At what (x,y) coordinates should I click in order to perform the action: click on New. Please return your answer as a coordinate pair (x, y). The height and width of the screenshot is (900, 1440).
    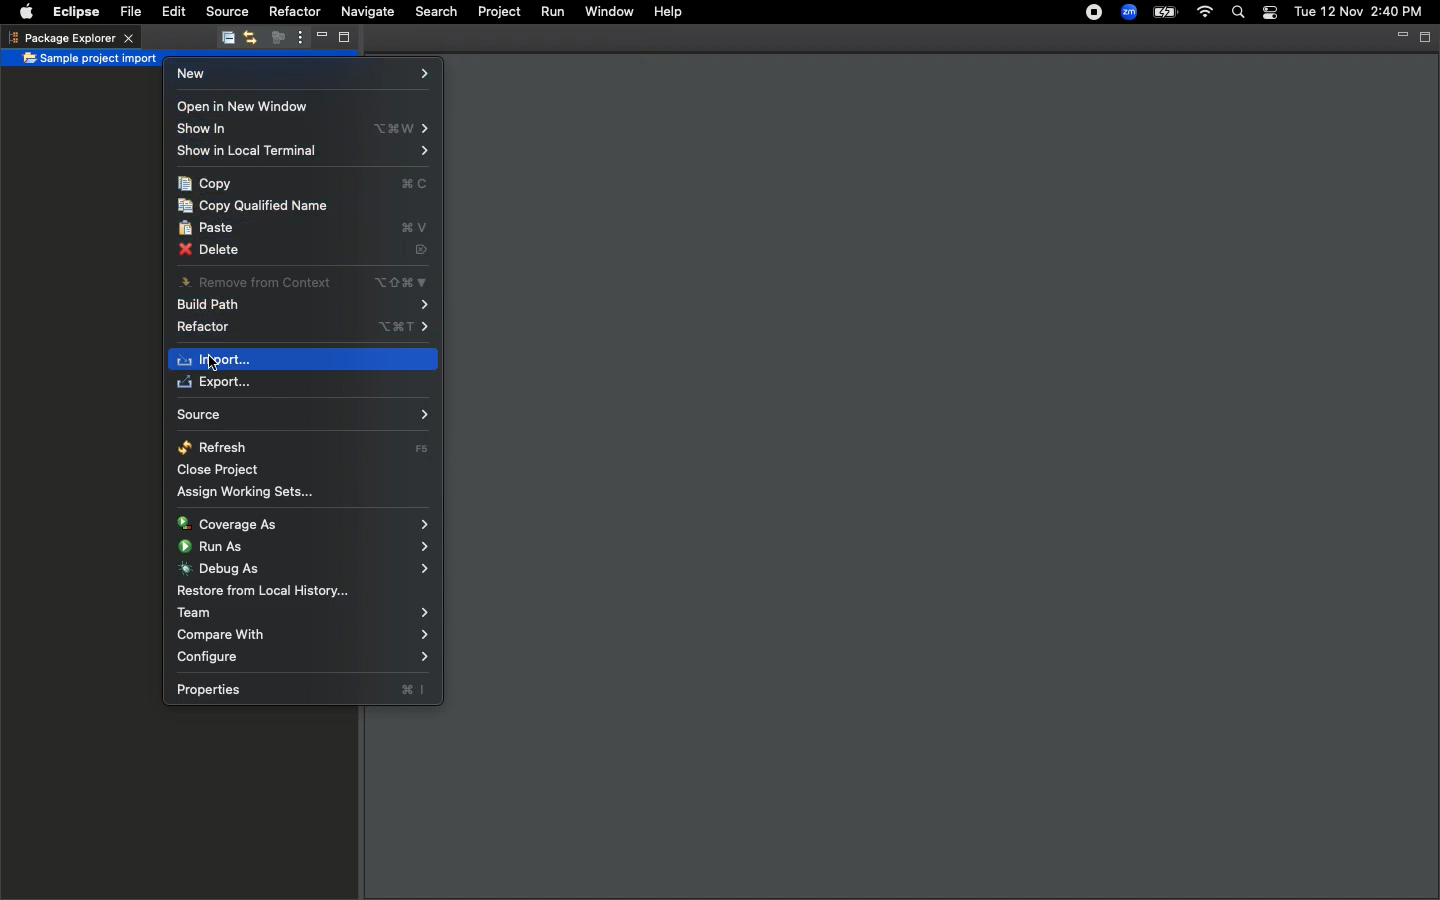
    Looking at the image, I should click on (300, 78).